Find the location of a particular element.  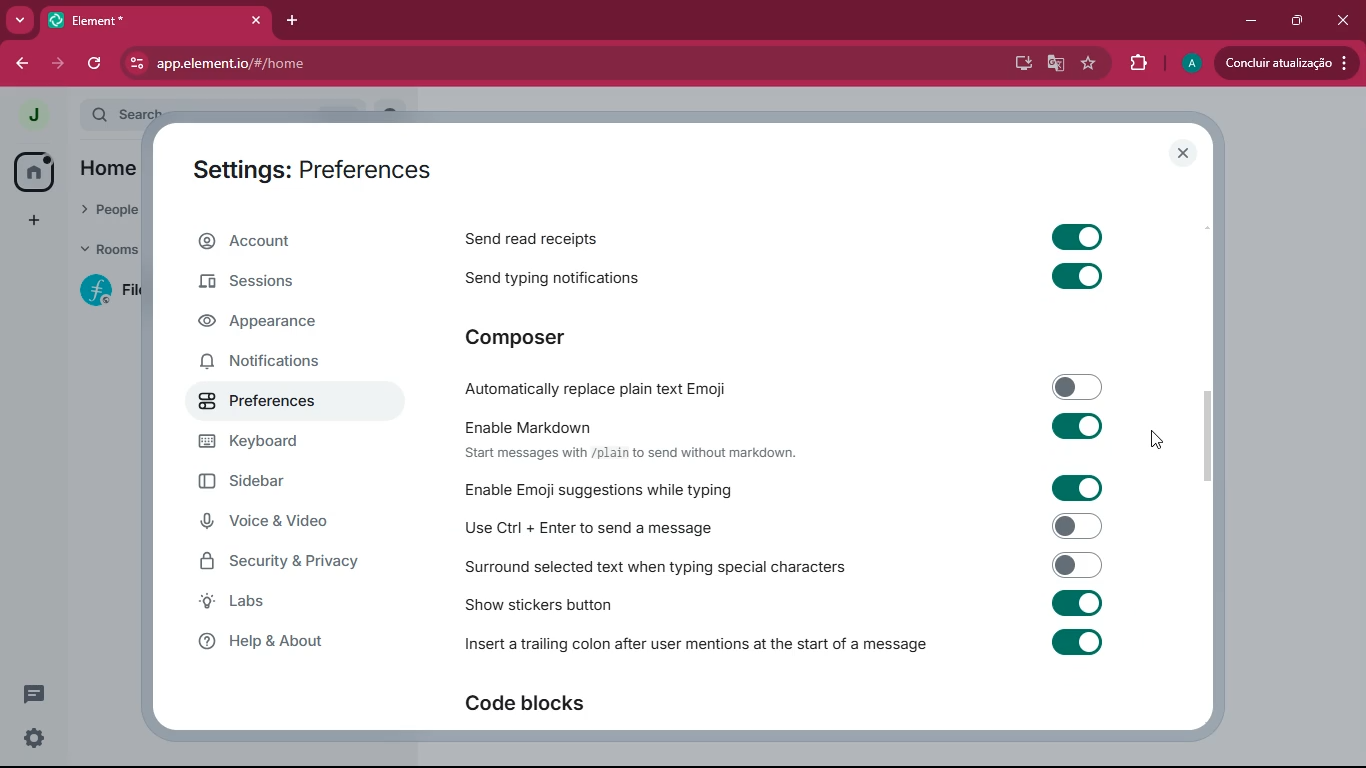

profile picture is located at coordinates (33, 115).